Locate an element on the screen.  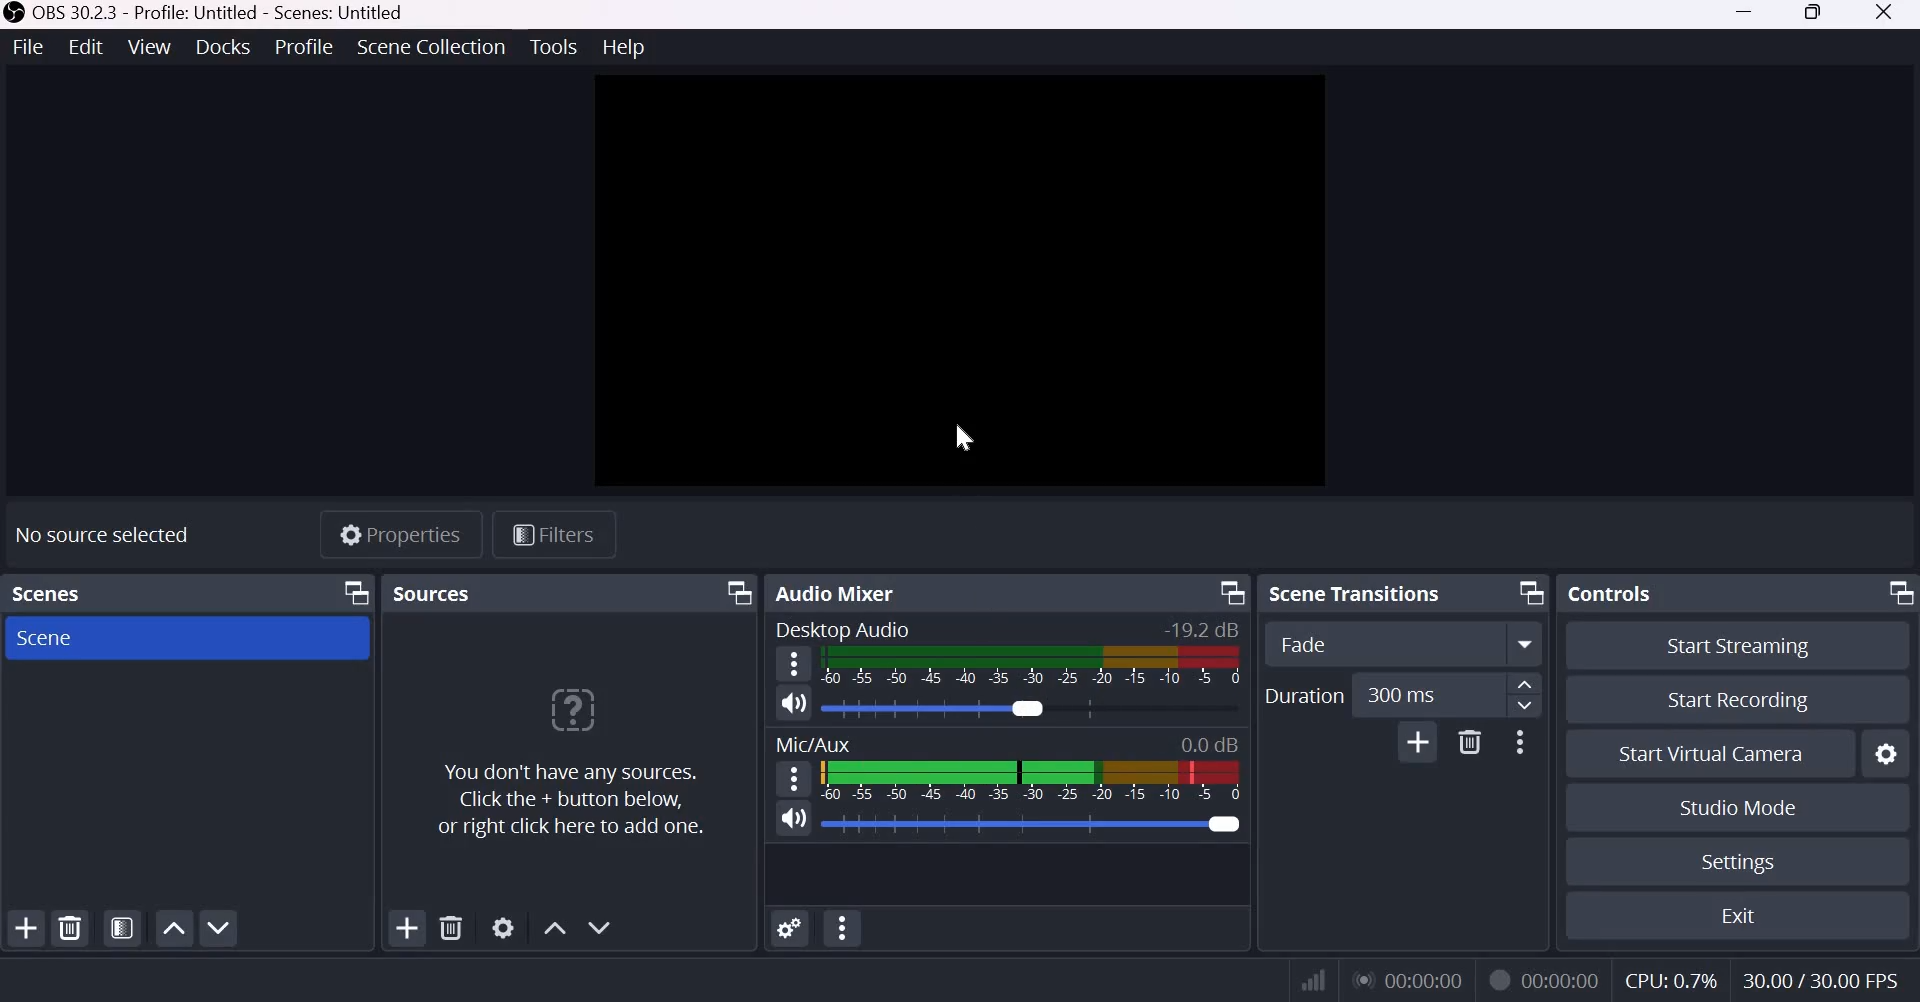
Scene collection is located at coordinates (434, 47).